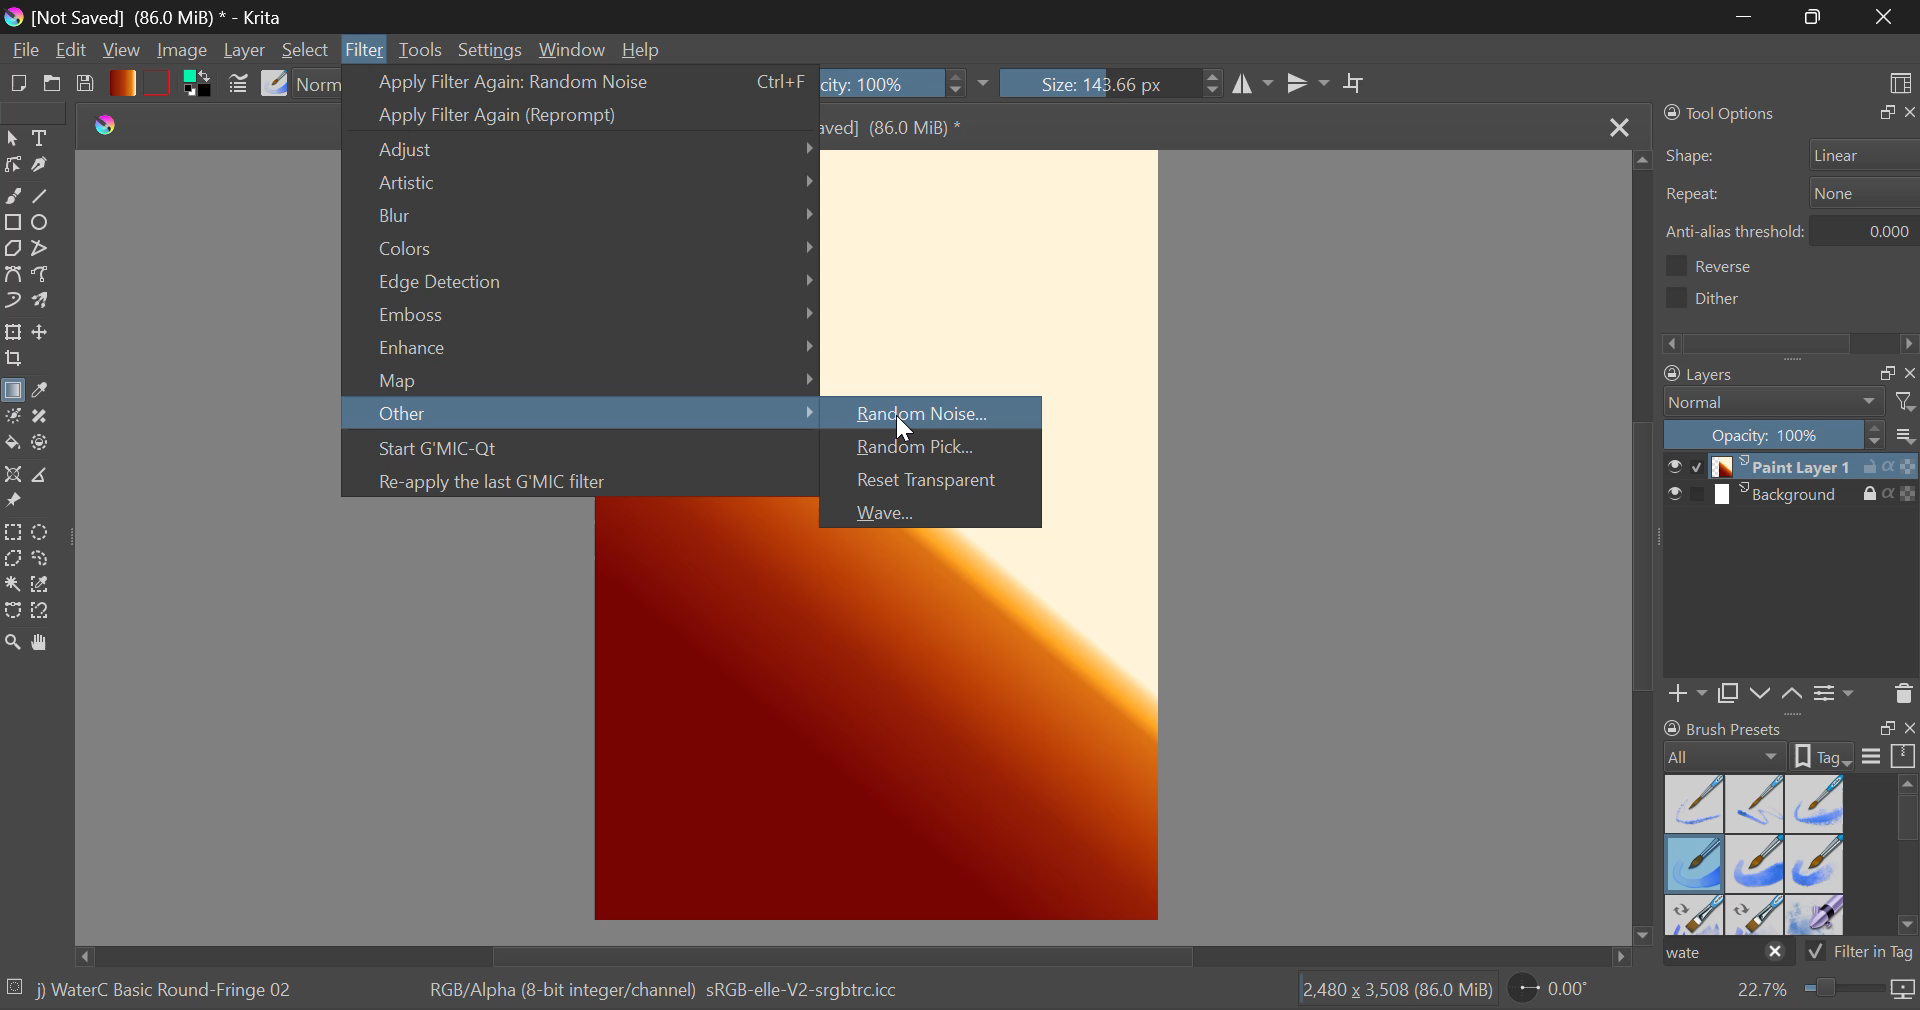 This screenshot has width=1920, height=1010. I want to click on expand, so click(1887, 728).